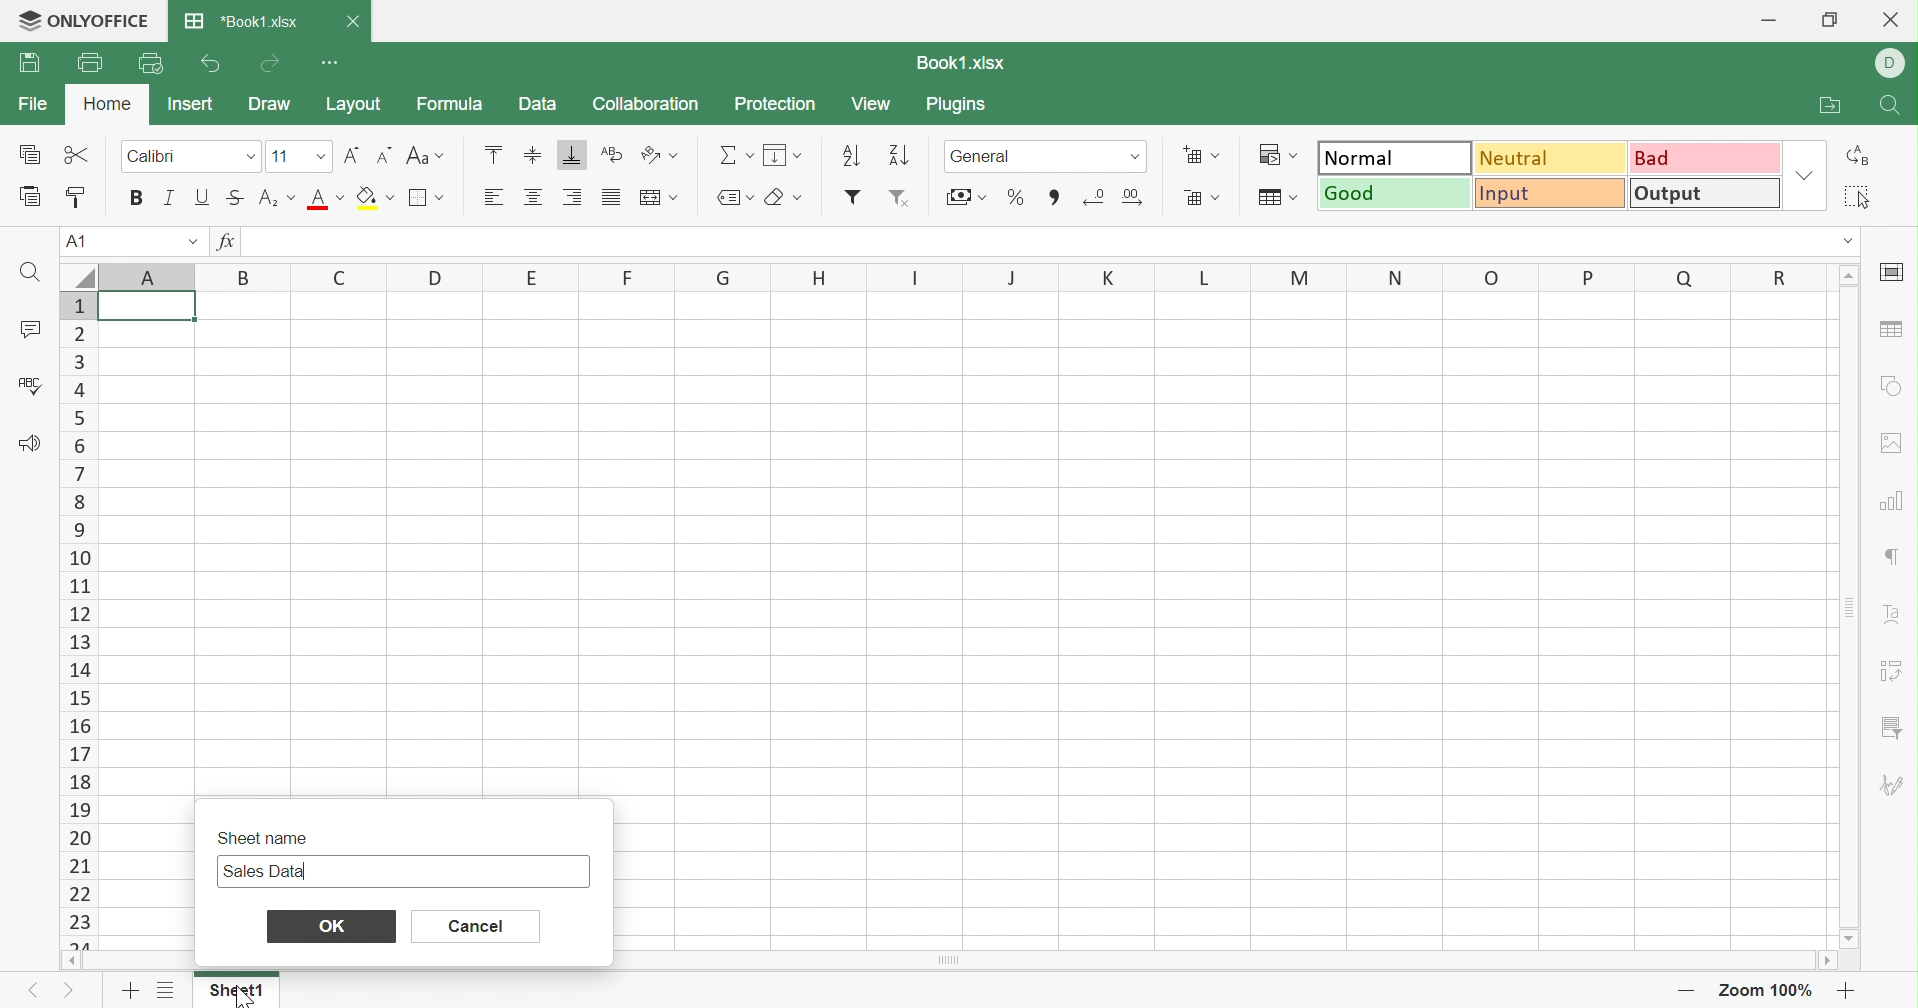 This screenshot has width=1918, height=1008. Describe the element at coordinates (27, 153) in the screenshot. I see `Copy` at that location.